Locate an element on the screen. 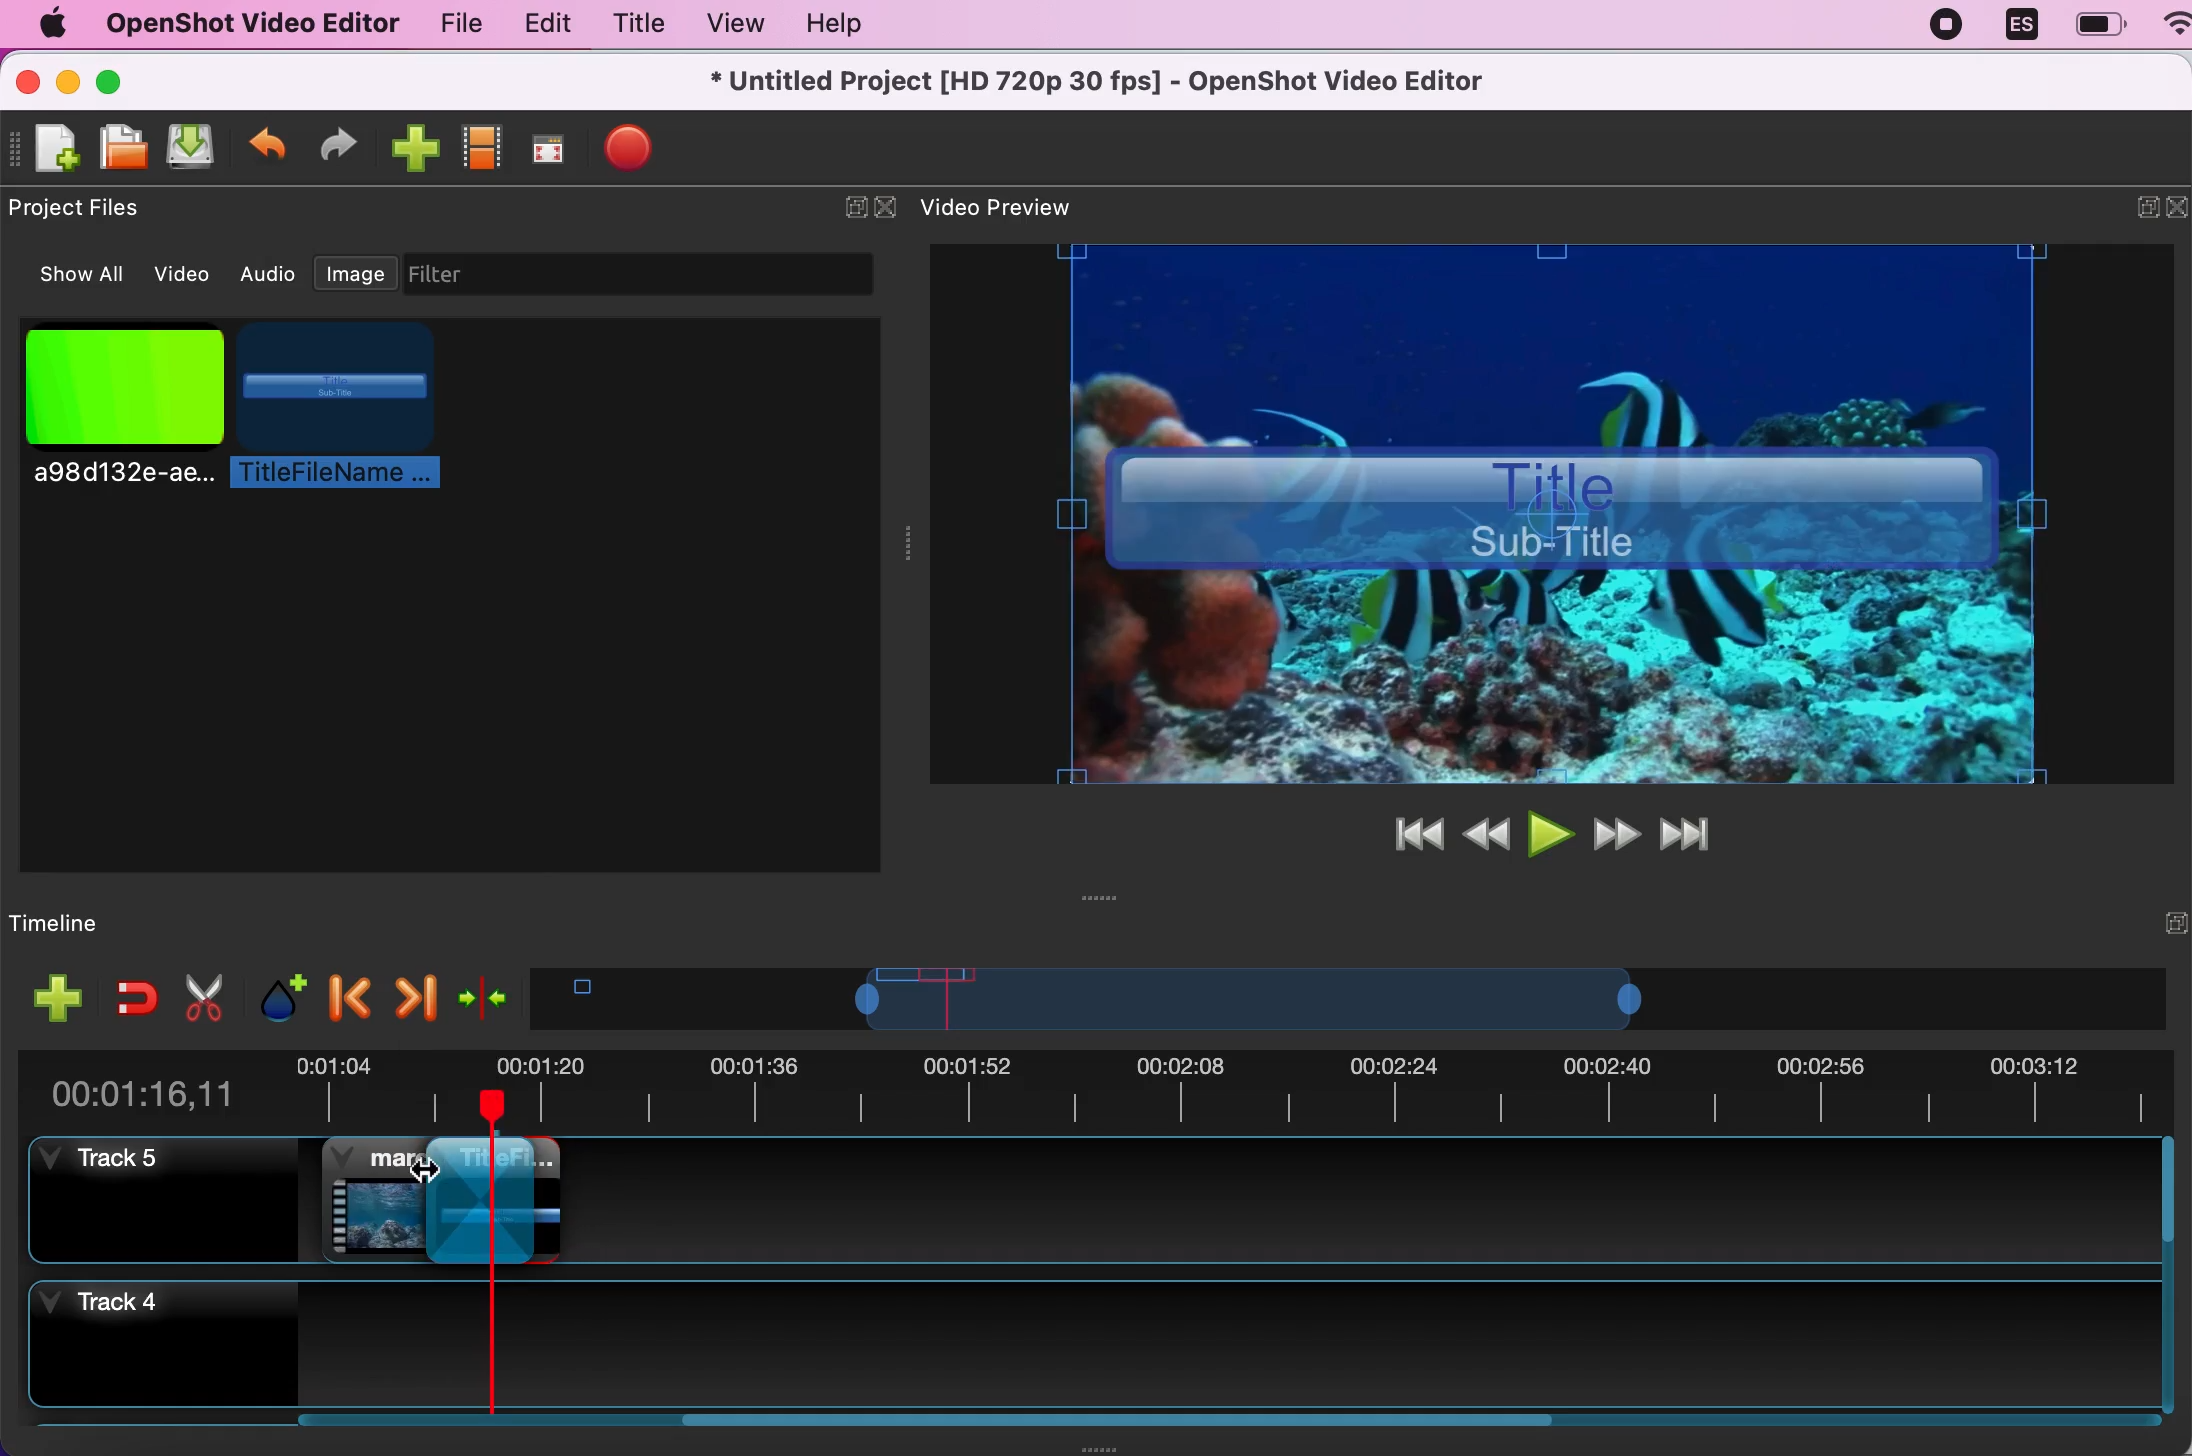 The width and height of the screenshot is (2192, 1456). title is located at coordinates (336, 407).